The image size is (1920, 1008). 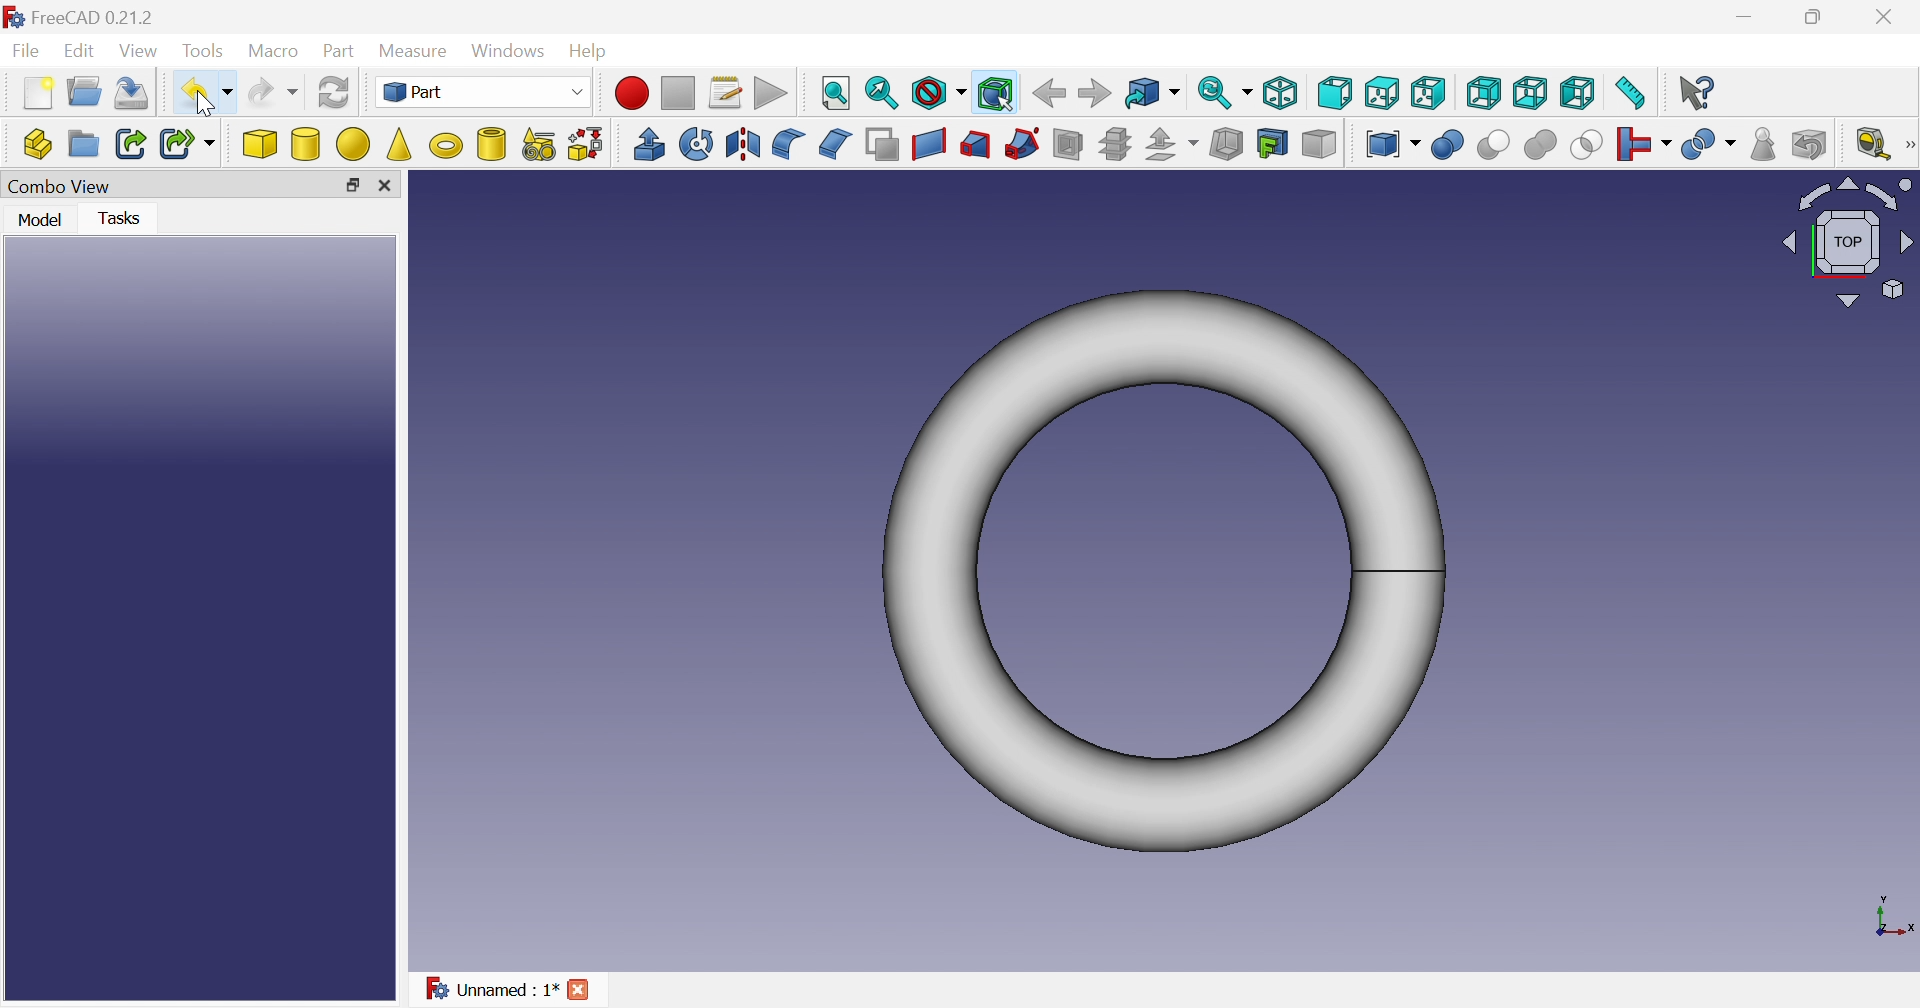 I want to click on Color per face, so click(x=1318, y=143).